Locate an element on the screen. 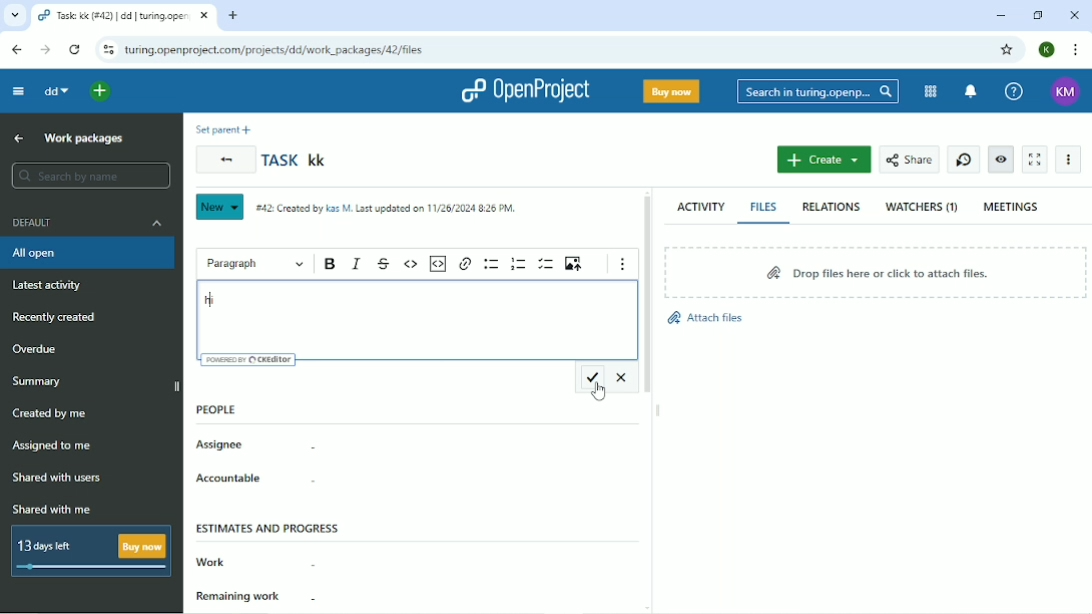 Image resolution: width=1092 pixels, height=614 pixels. Powered by CKEditor is located at coordinates (250, 360).